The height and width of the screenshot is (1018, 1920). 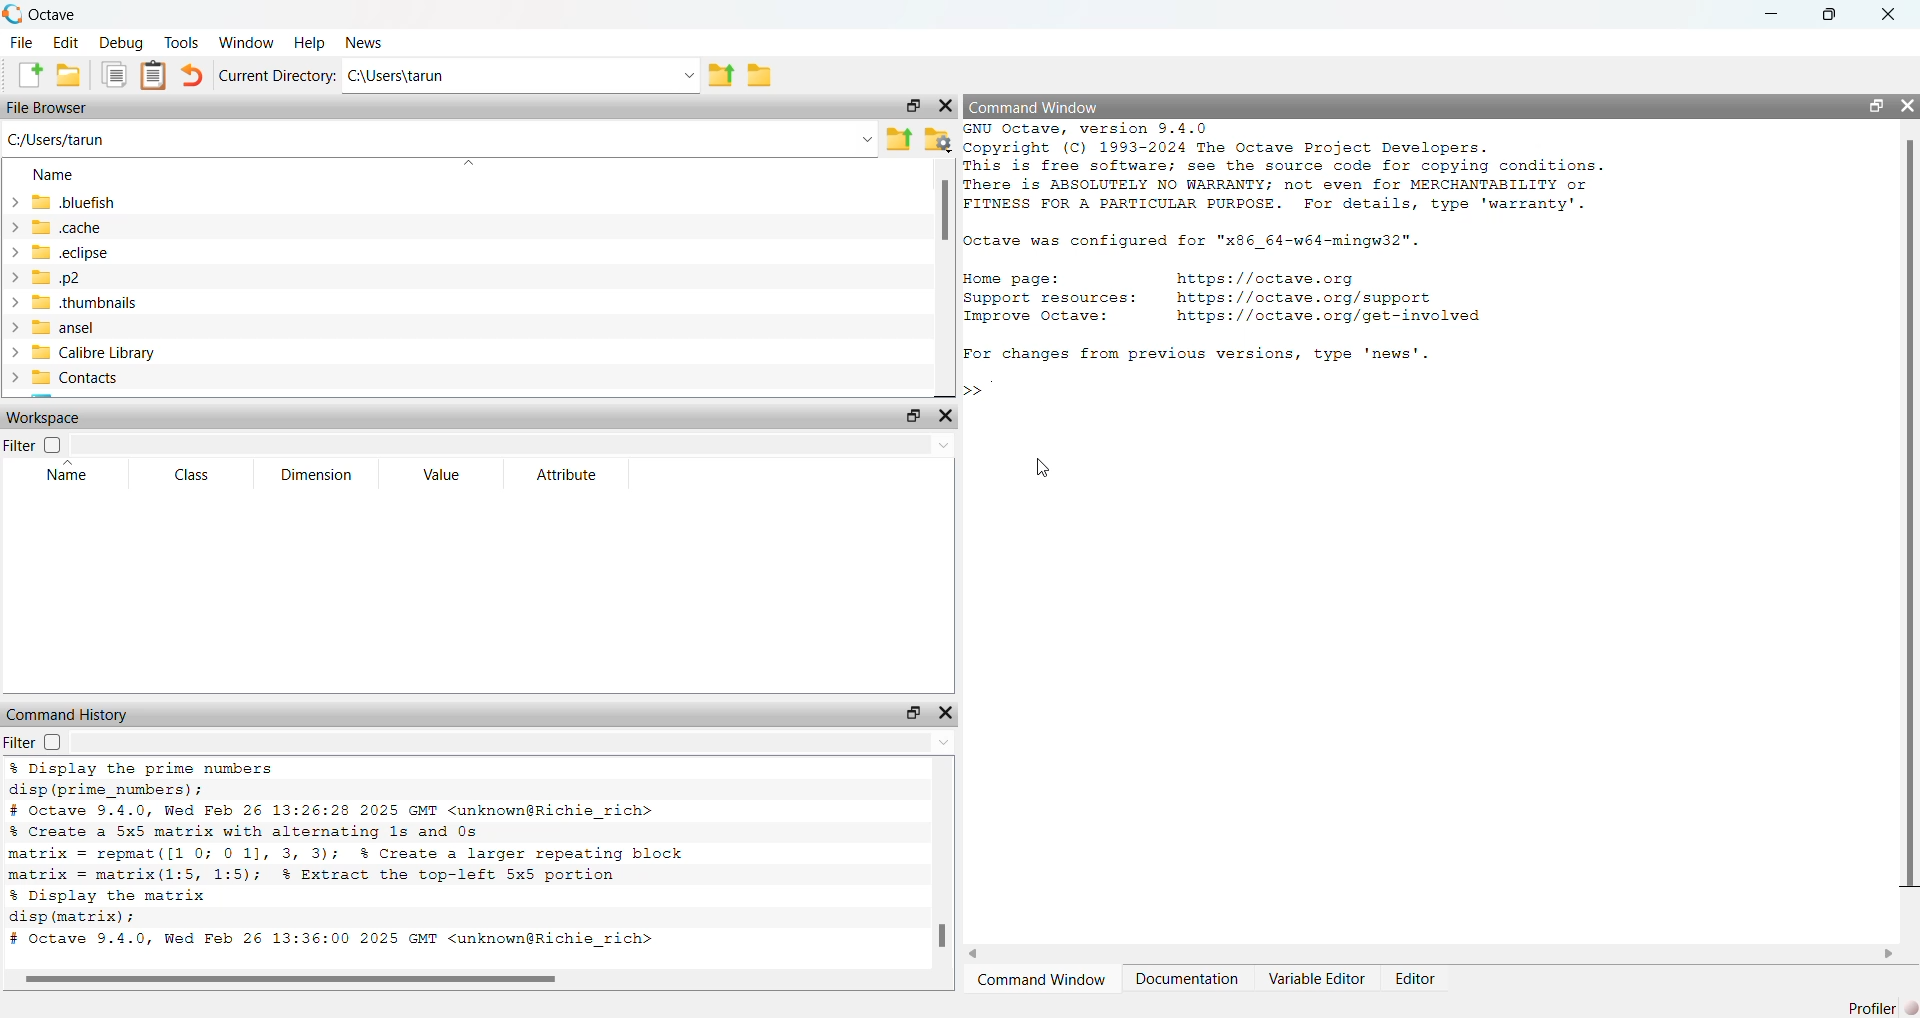 What do you see at coordinates (1418, 980) in the screenshot?
I see `editor` at bounding box center [1418, 980].